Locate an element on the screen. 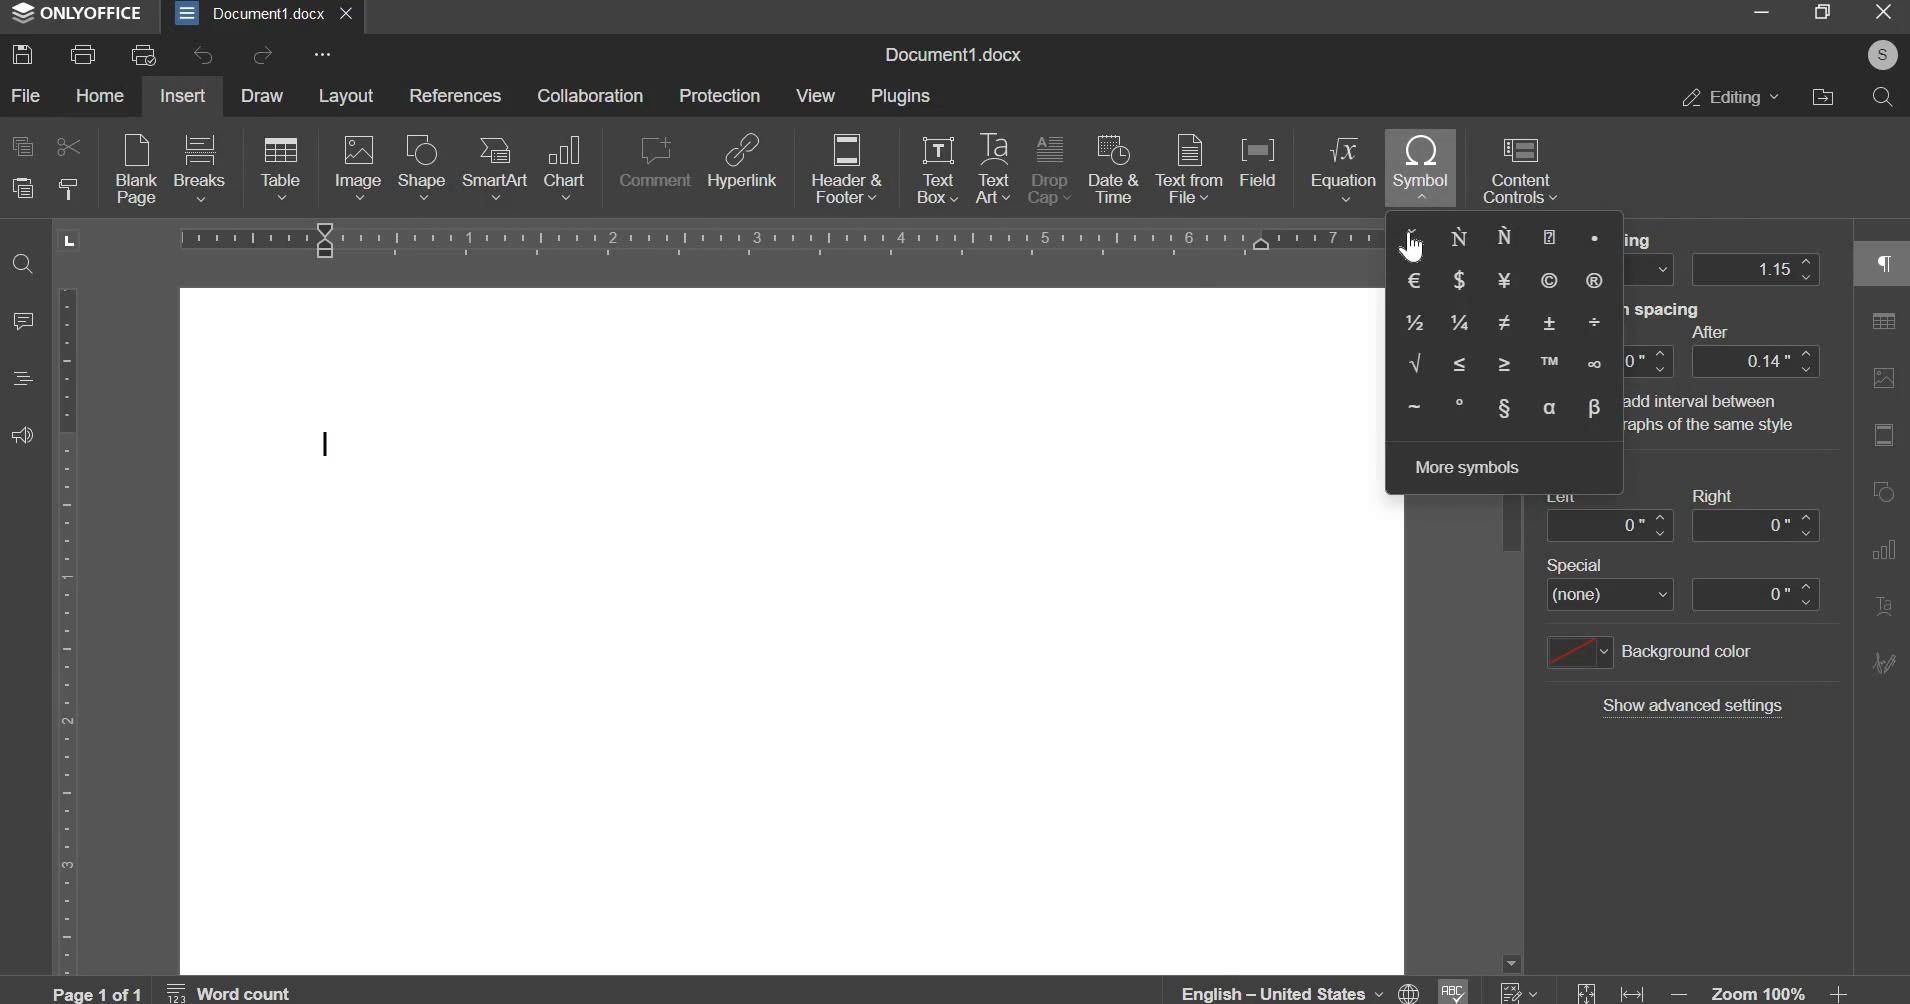 This screenshot has width=1910, height=1004. header & footer is located at coordinates (848, 165).